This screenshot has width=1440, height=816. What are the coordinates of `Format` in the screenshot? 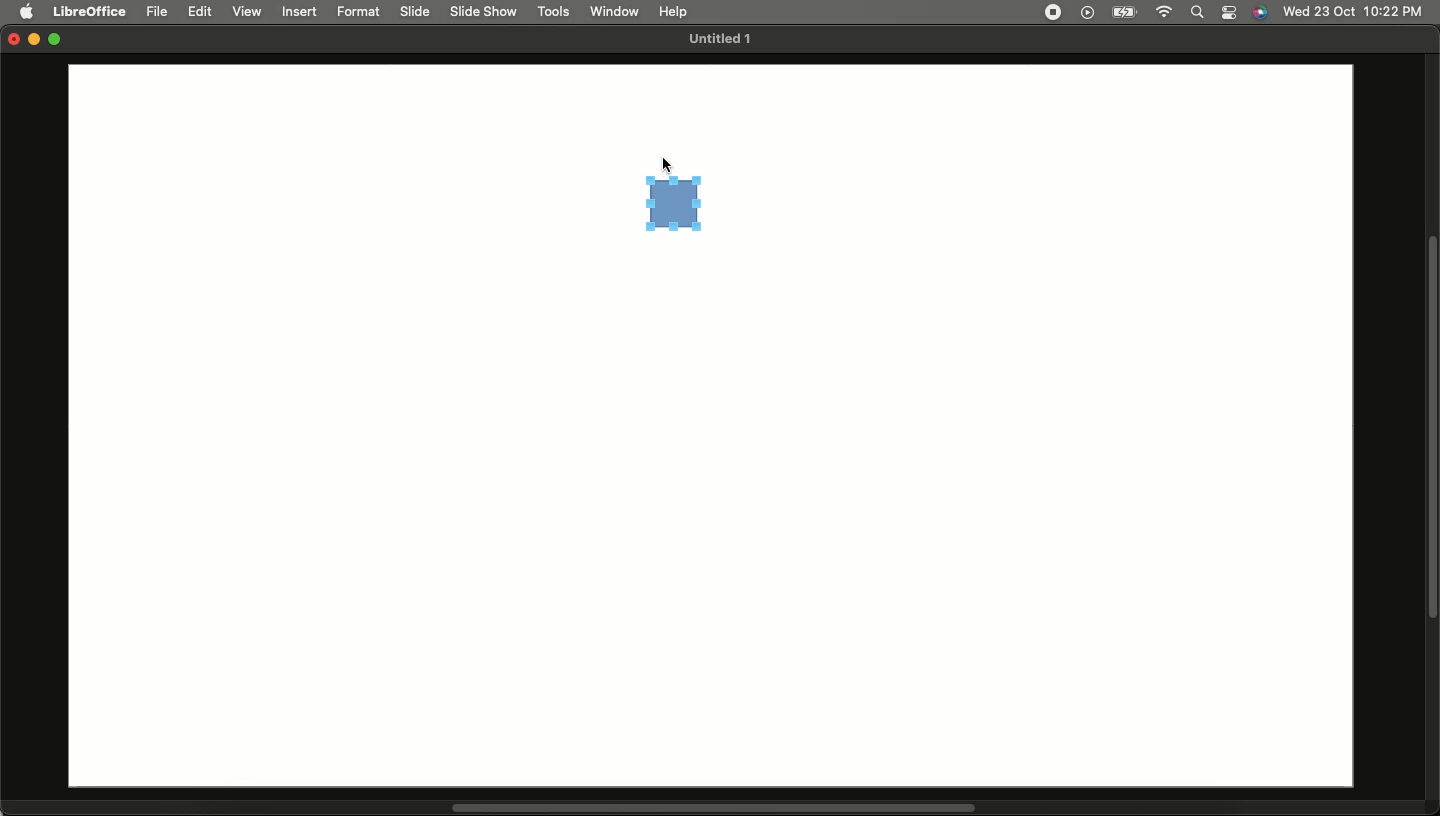 It's located at (363, 13).